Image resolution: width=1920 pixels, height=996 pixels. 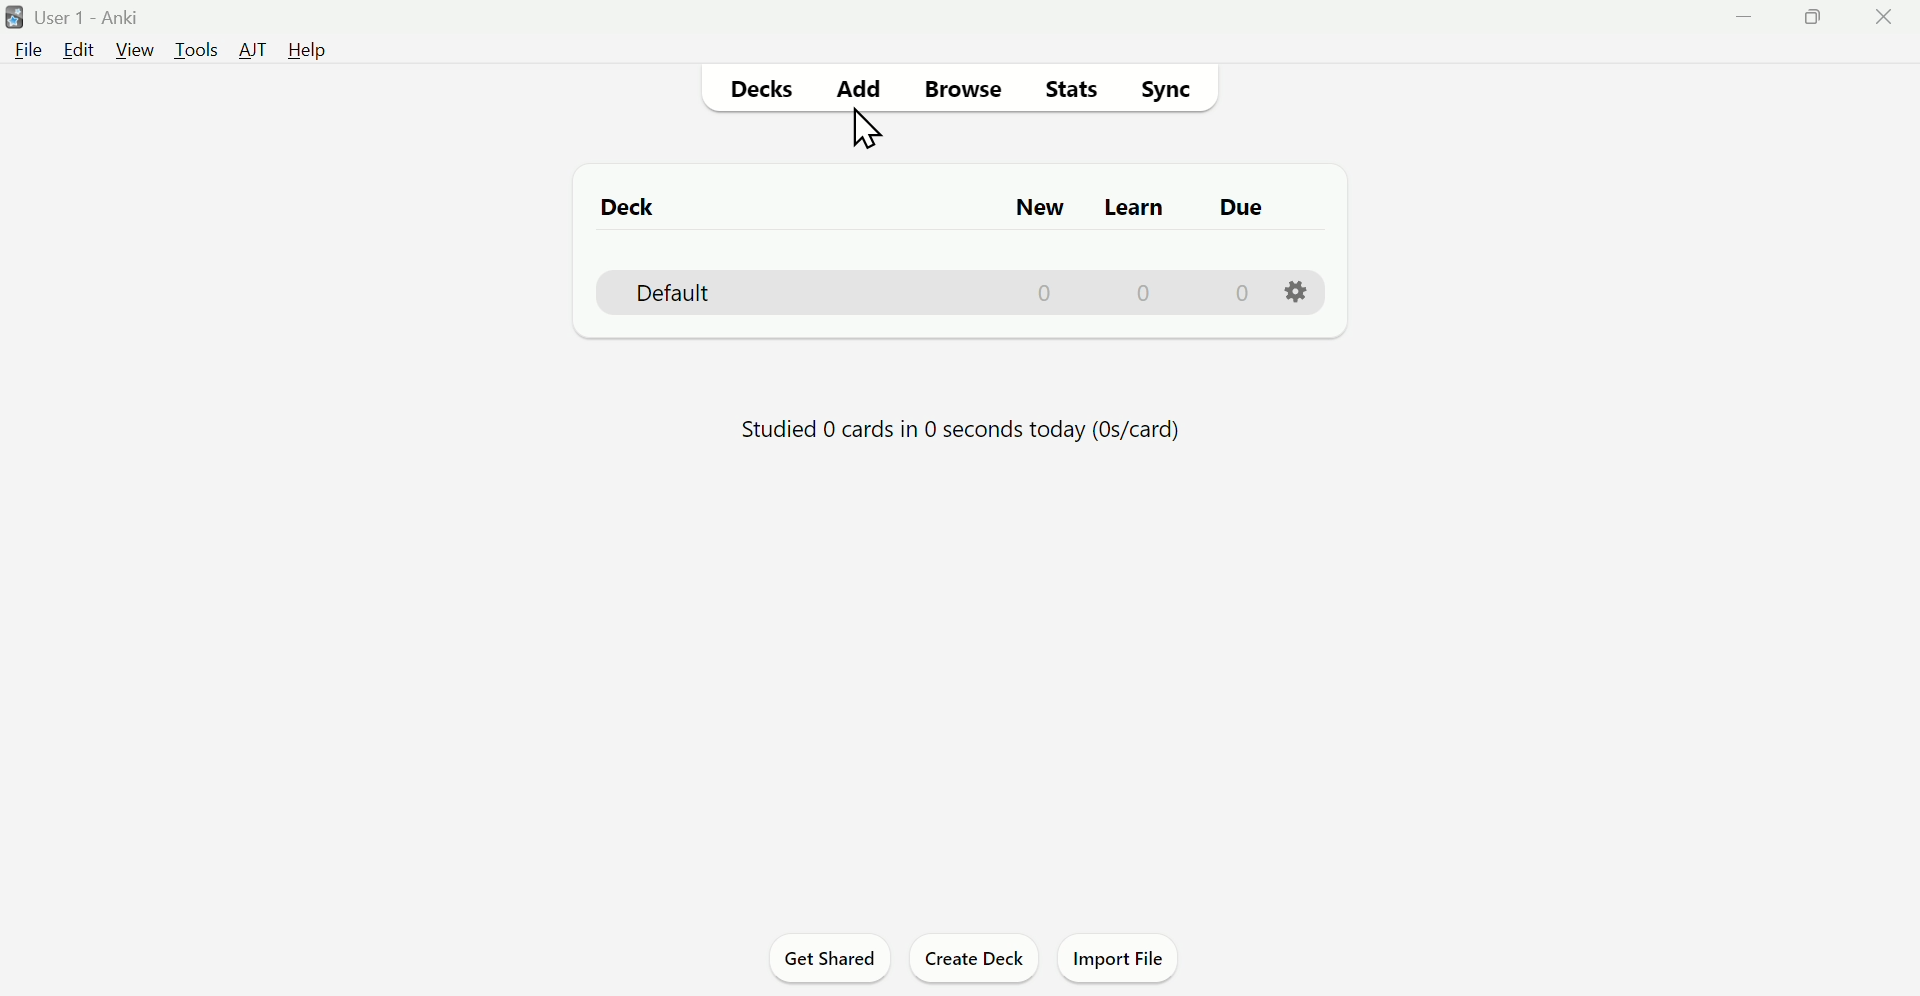 What do you see at coordinates (303, 51) in the screenshot?
I see `Help` at bounding box center [303, 51].